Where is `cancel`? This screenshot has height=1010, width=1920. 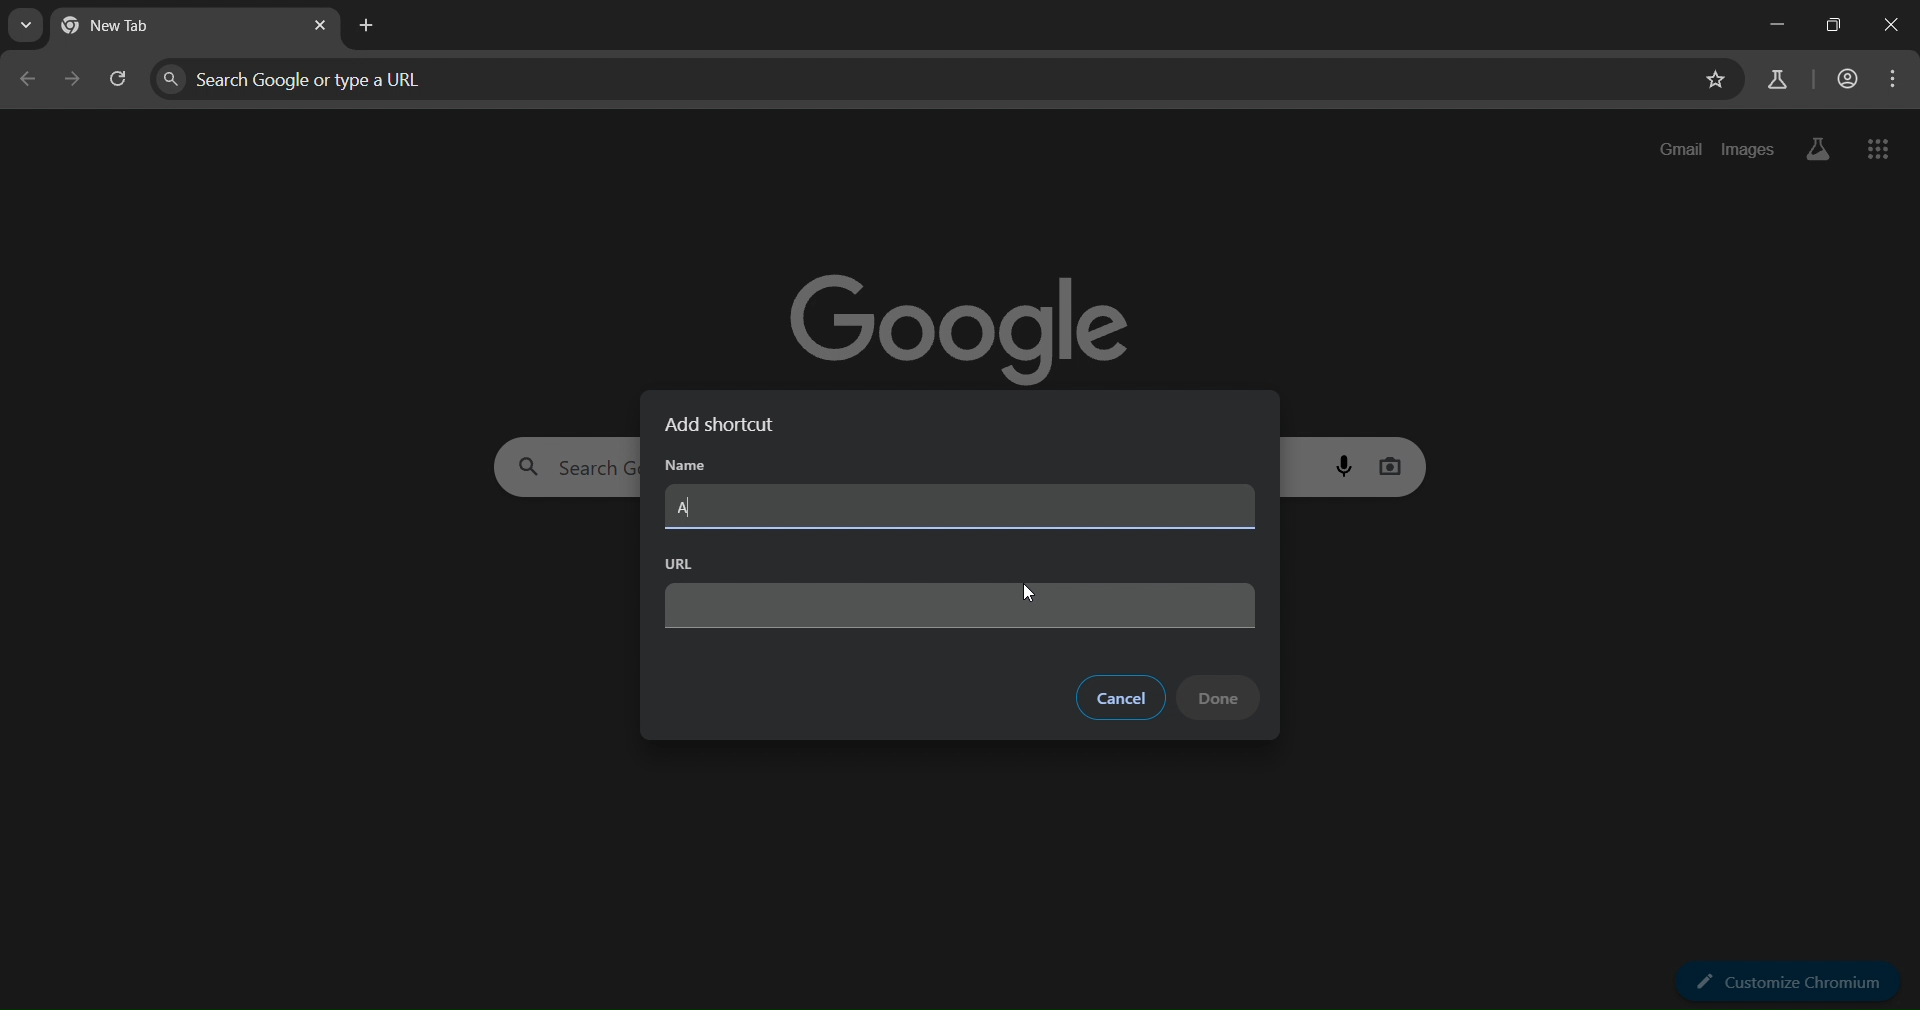
cancel is located at coordinates (1121, 698).